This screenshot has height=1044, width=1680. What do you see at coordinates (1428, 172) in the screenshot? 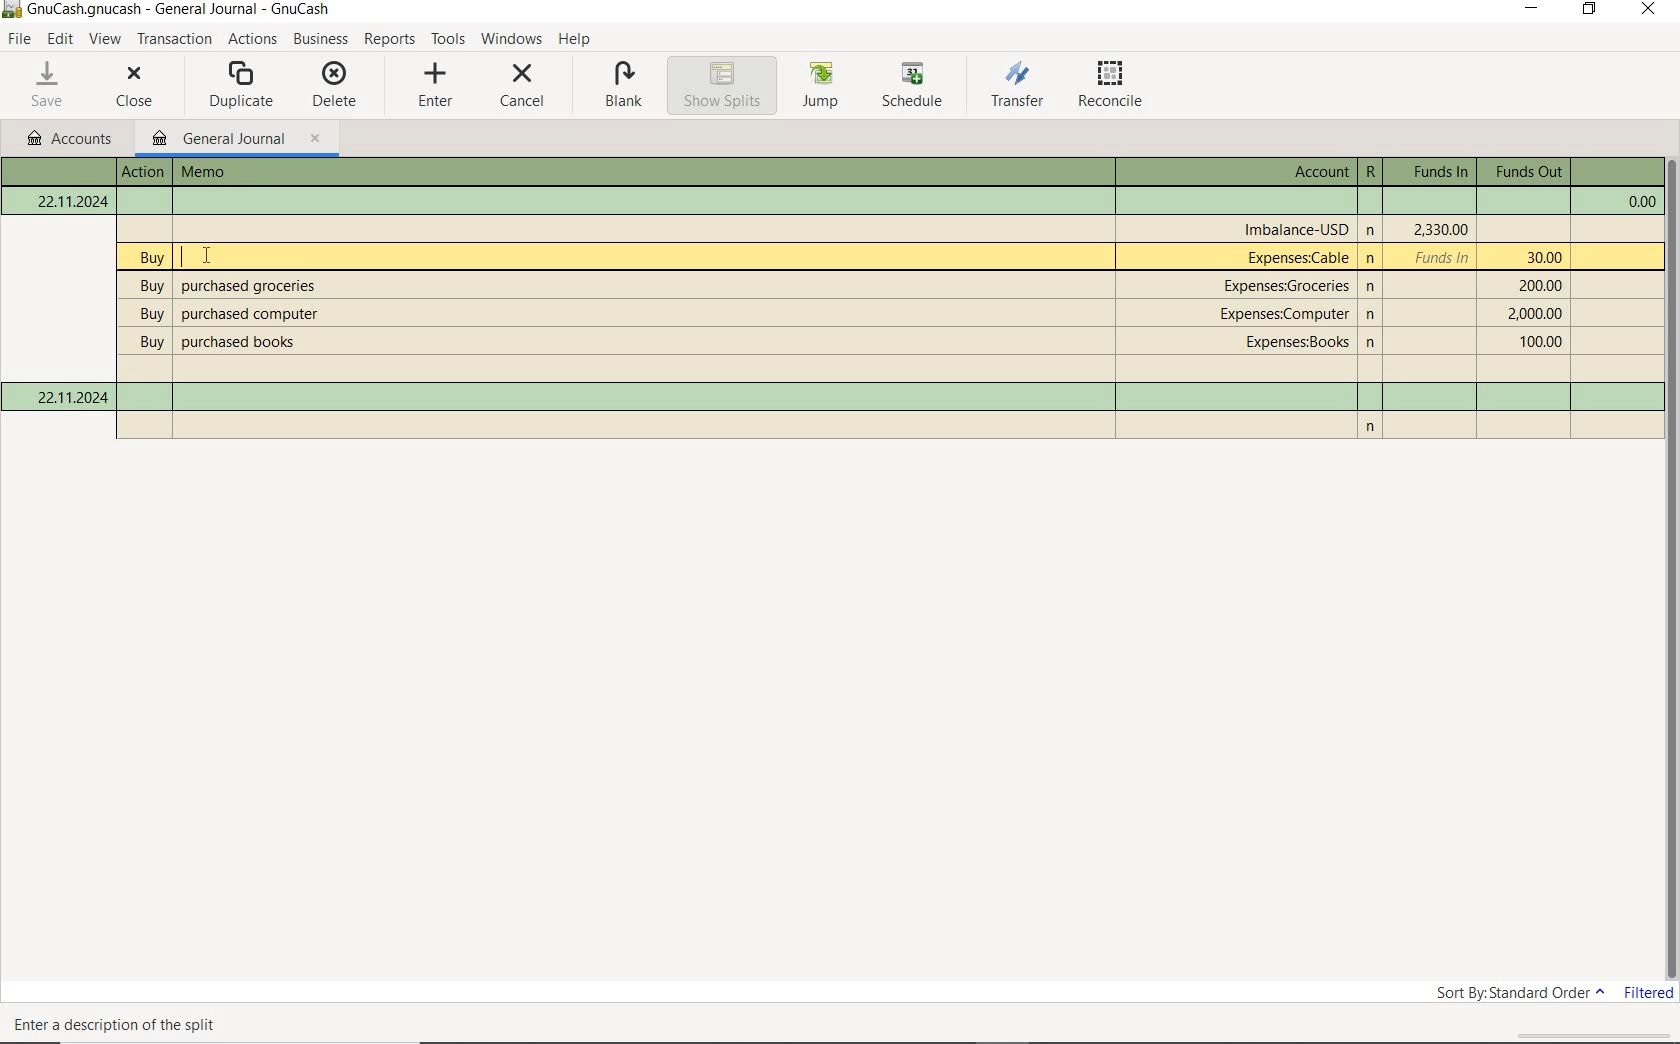
I see `Text` at bounding box center [1428, 172].